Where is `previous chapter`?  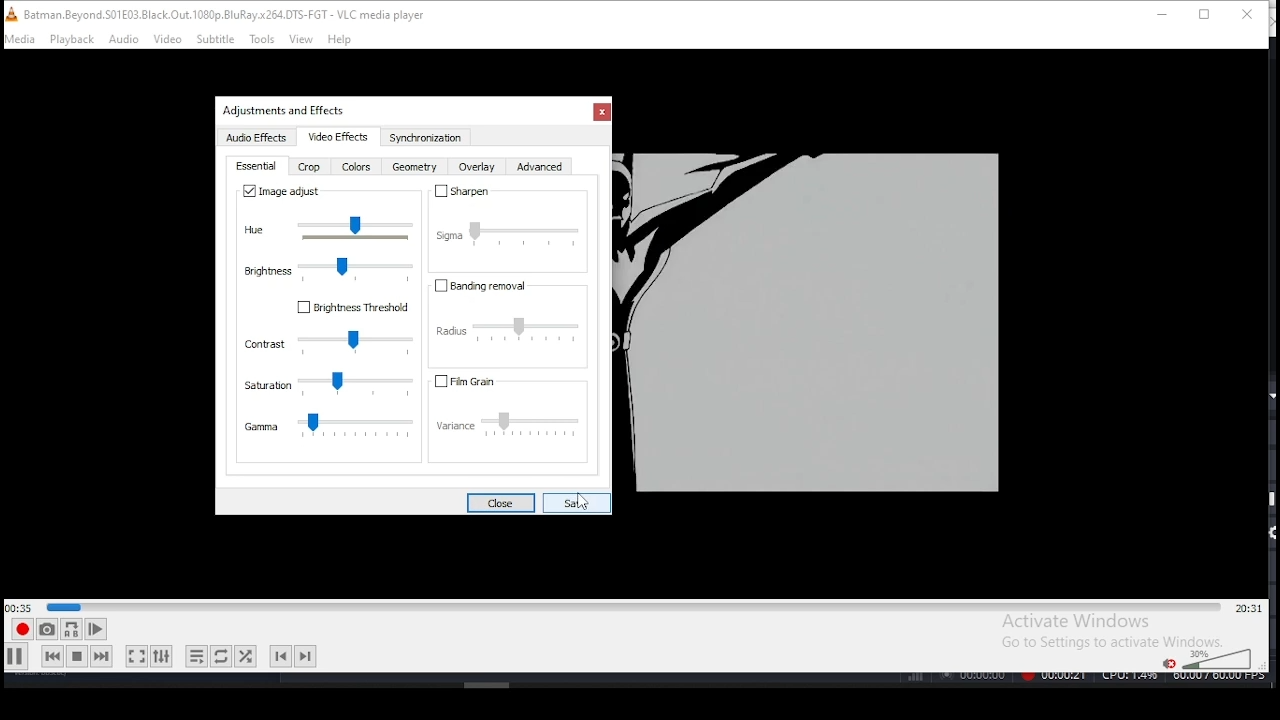 previous chapter is located at coordinates (279, 657).